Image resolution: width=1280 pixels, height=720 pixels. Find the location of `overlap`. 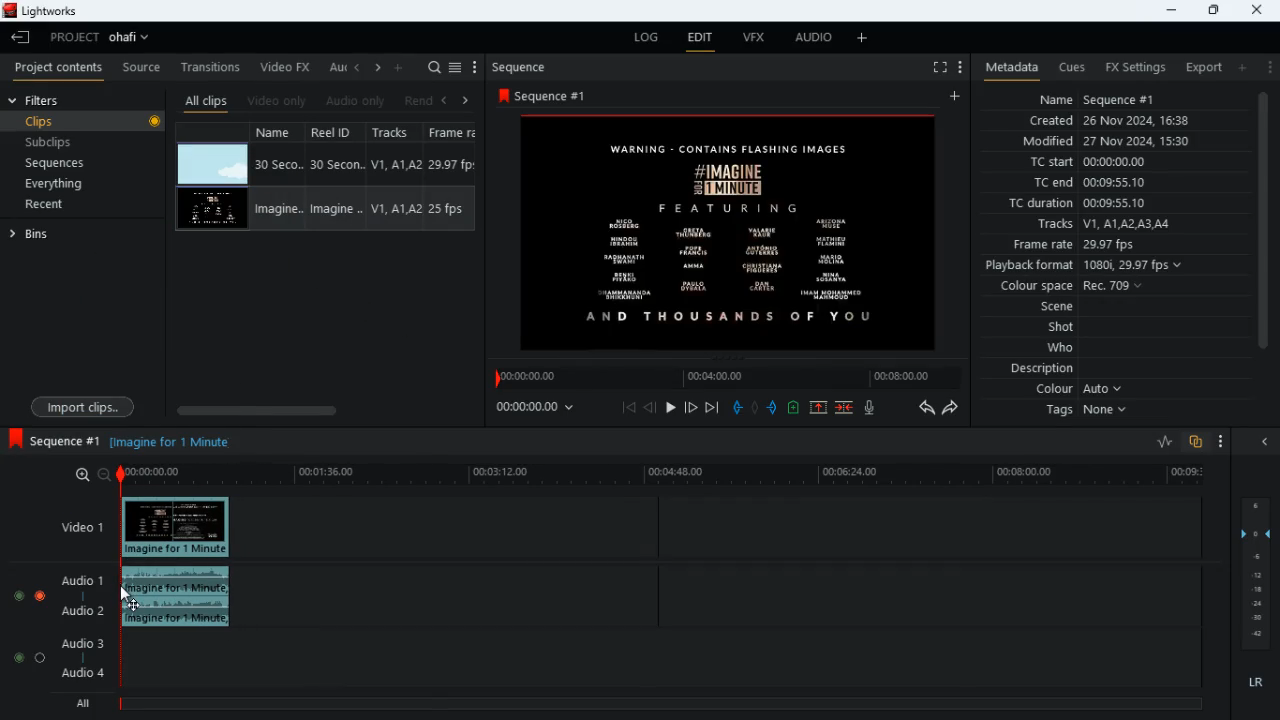

overlap is located at coordinates (1197, 443).